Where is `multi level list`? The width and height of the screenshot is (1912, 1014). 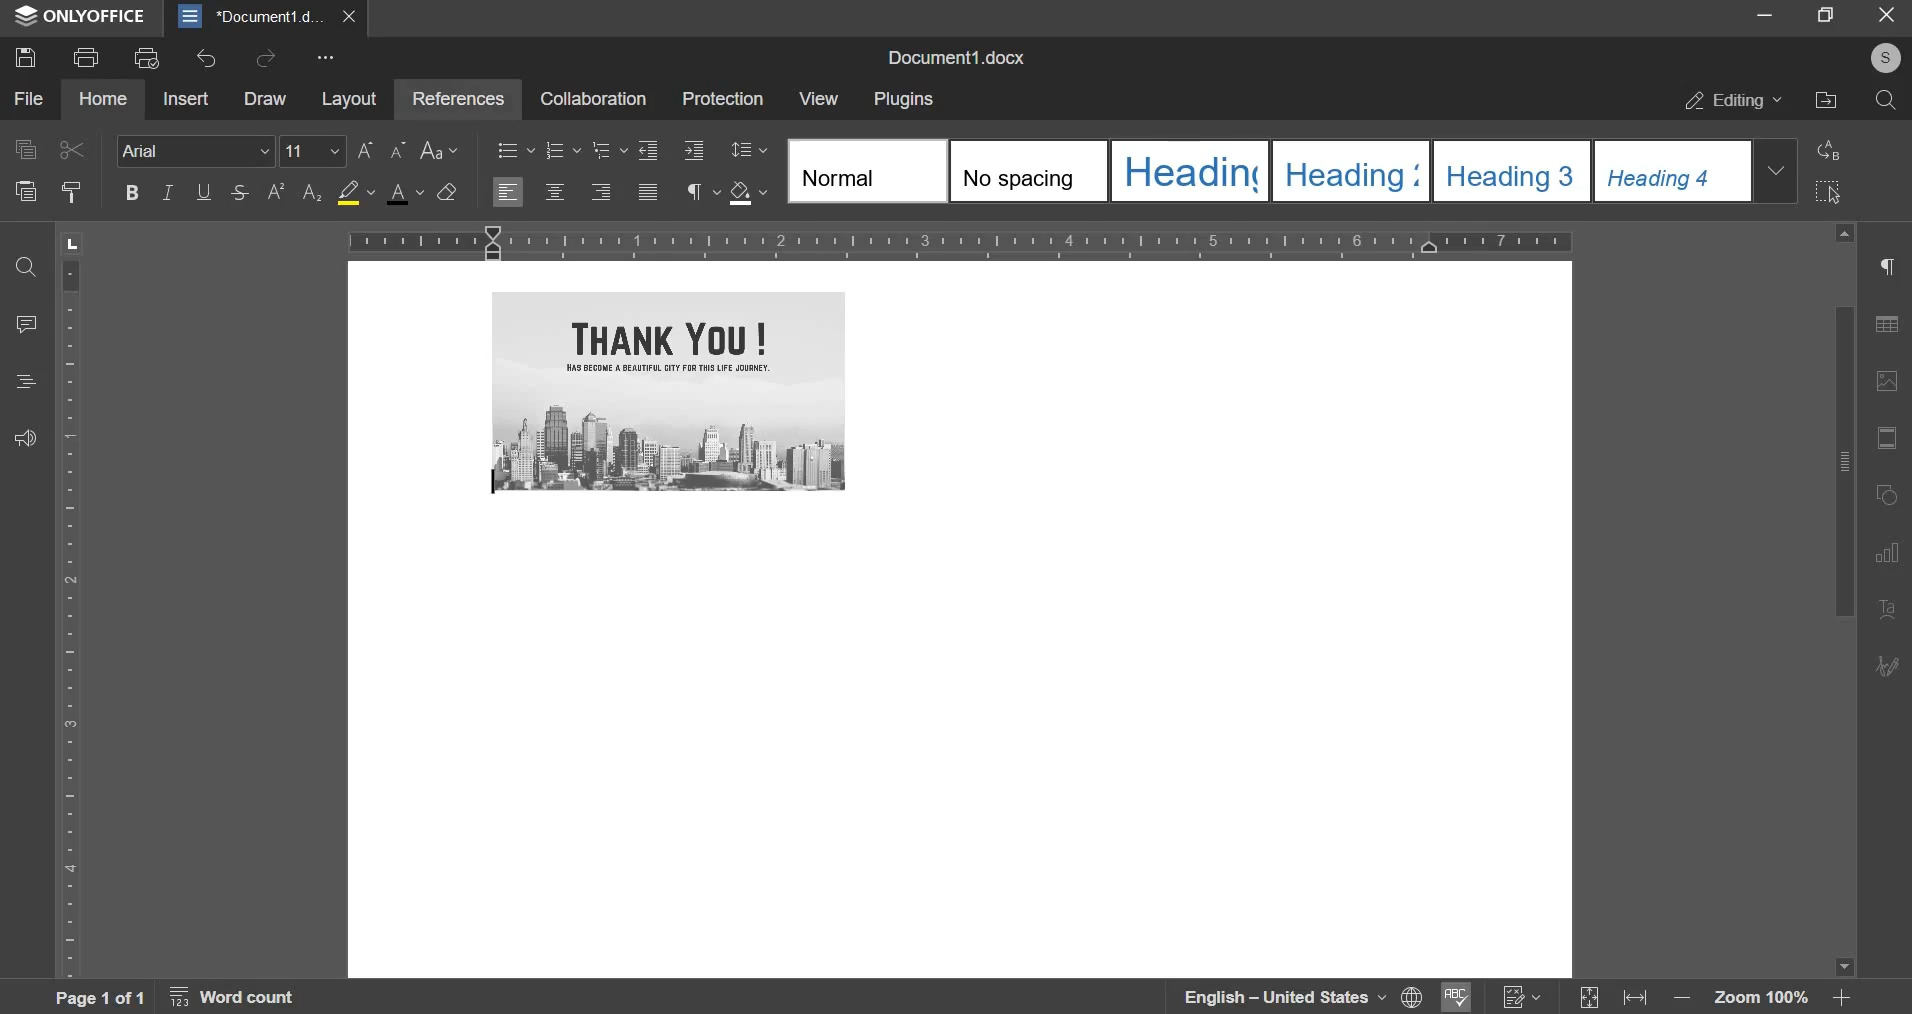
multi level list is located at coordinates (608, 151).